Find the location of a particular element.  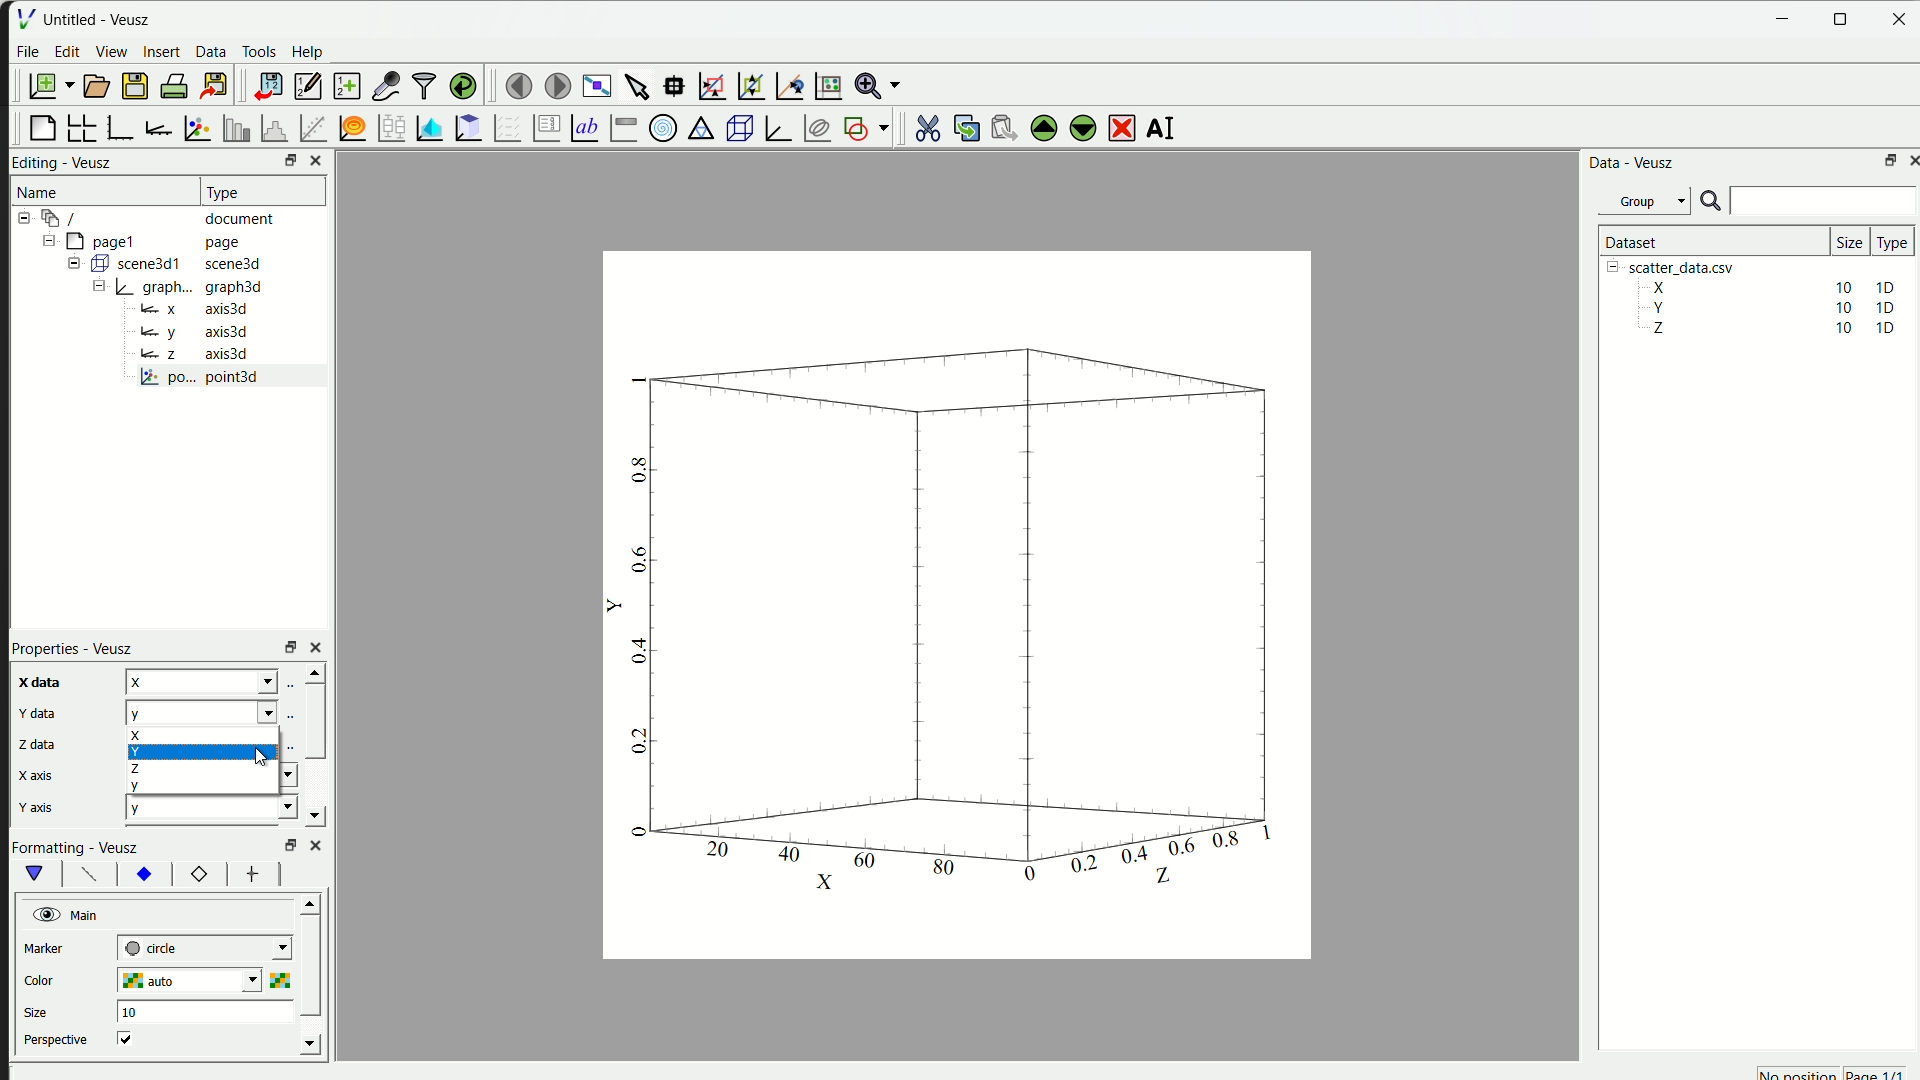

perspective is located at coordinates (56, 1040).